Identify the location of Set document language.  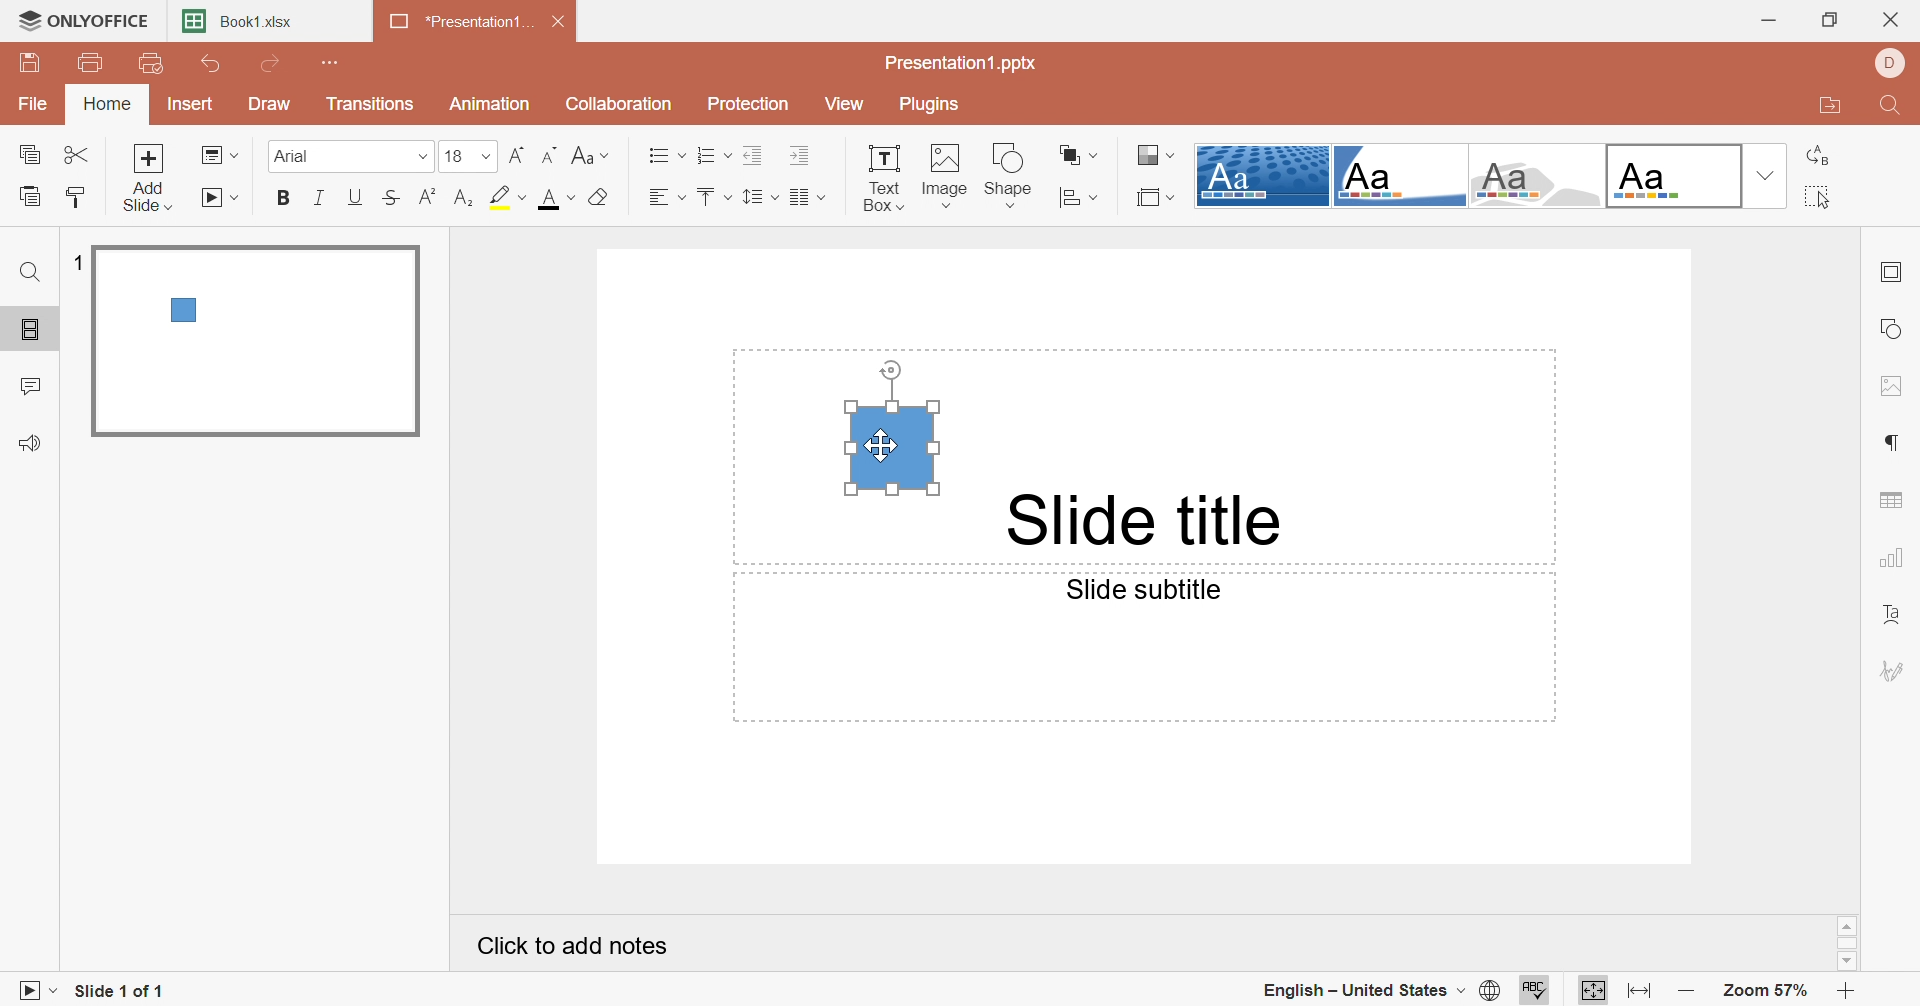
(1490, 990).